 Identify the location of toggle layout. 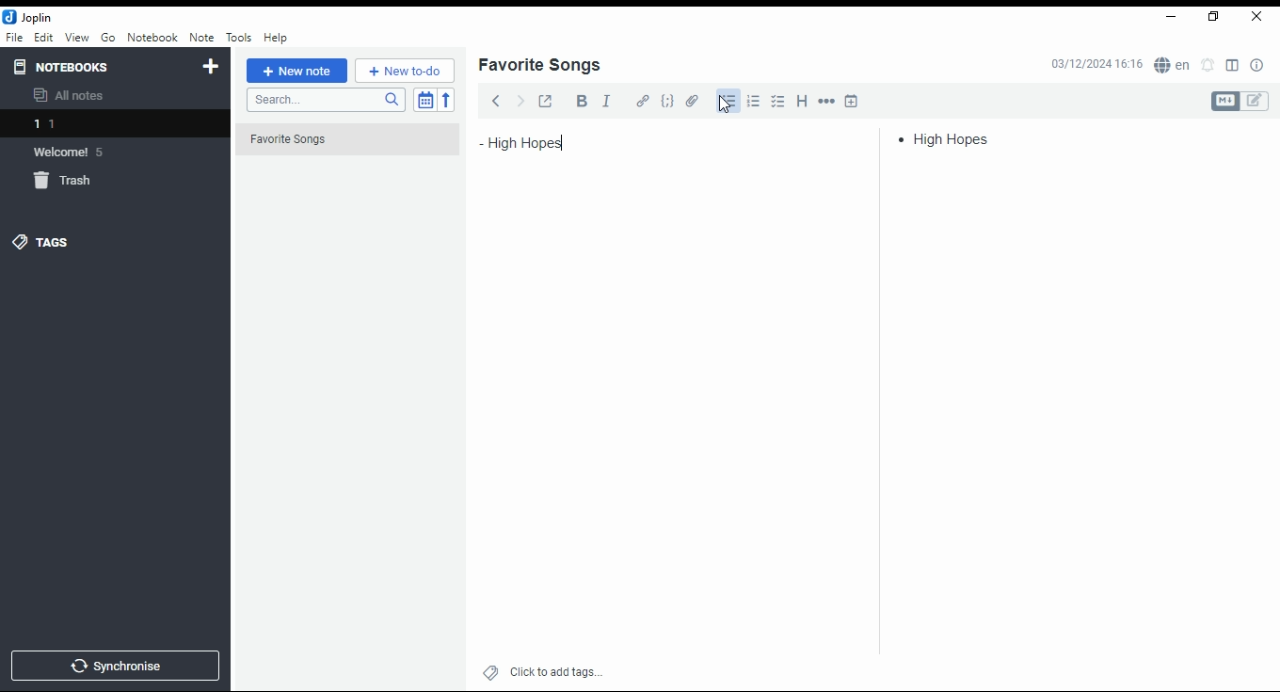
(1233, 66).